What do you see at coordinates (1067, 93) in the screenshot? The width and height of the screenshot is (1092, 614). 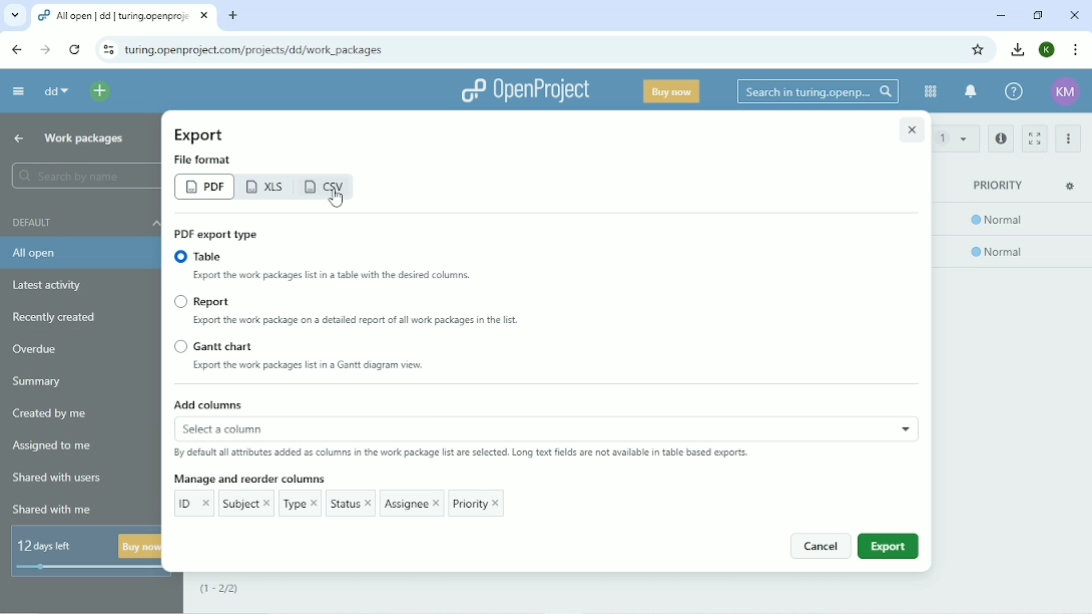 I see `Account` at bounding box center [1067, 93].